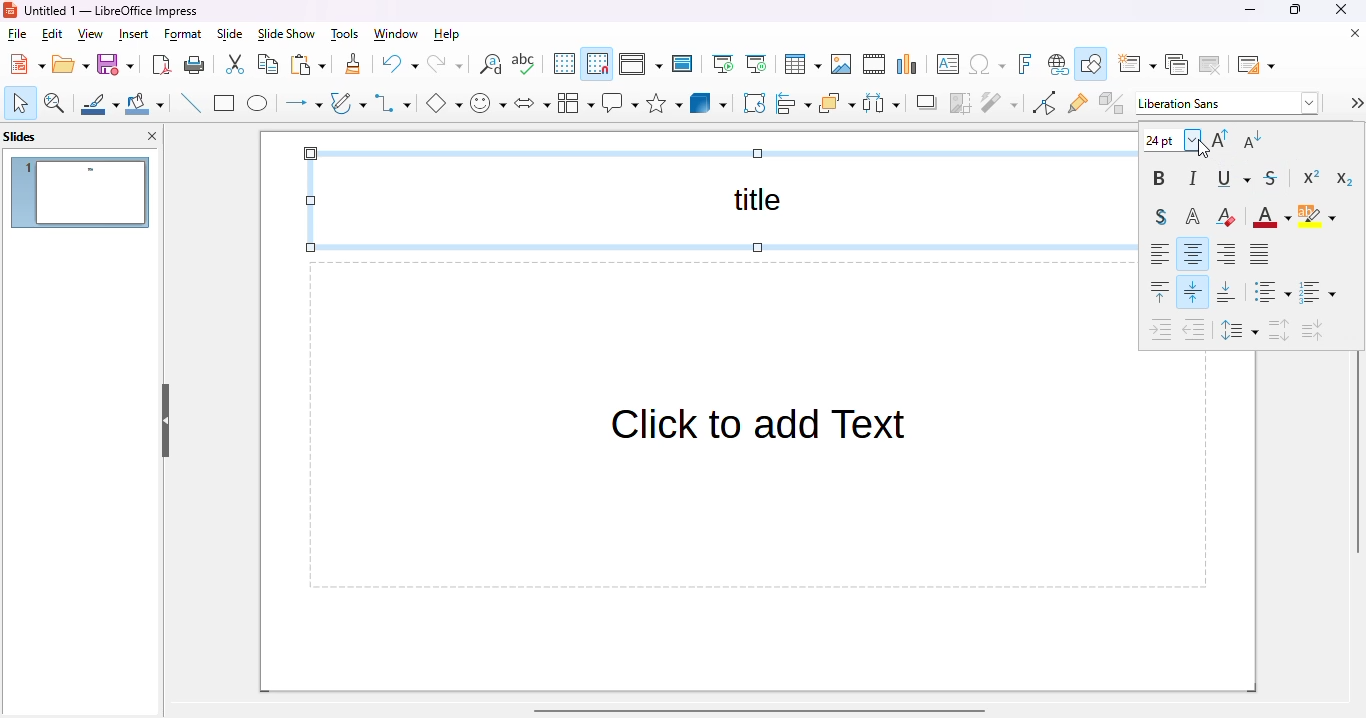  I want to click on format, so click(183, 35).